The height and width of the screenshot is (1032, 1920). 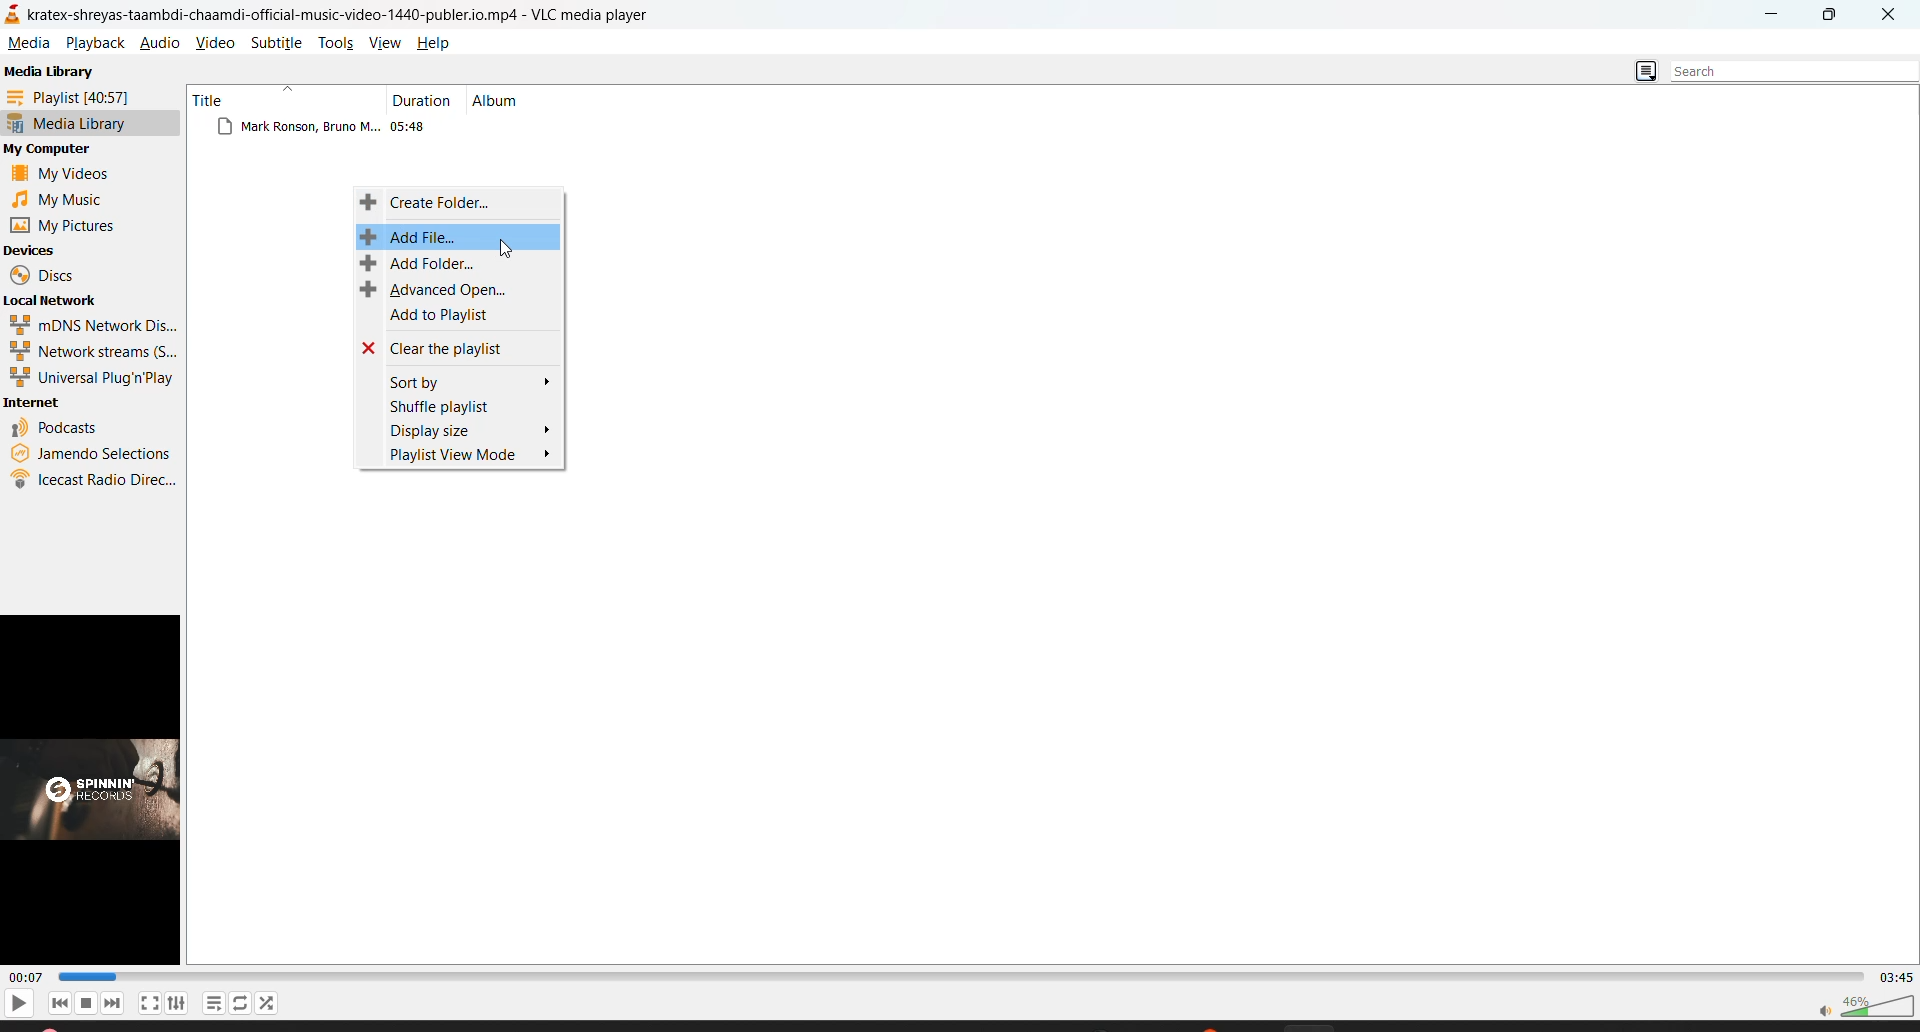 I want to click on local network, so click(x=62, y=302).